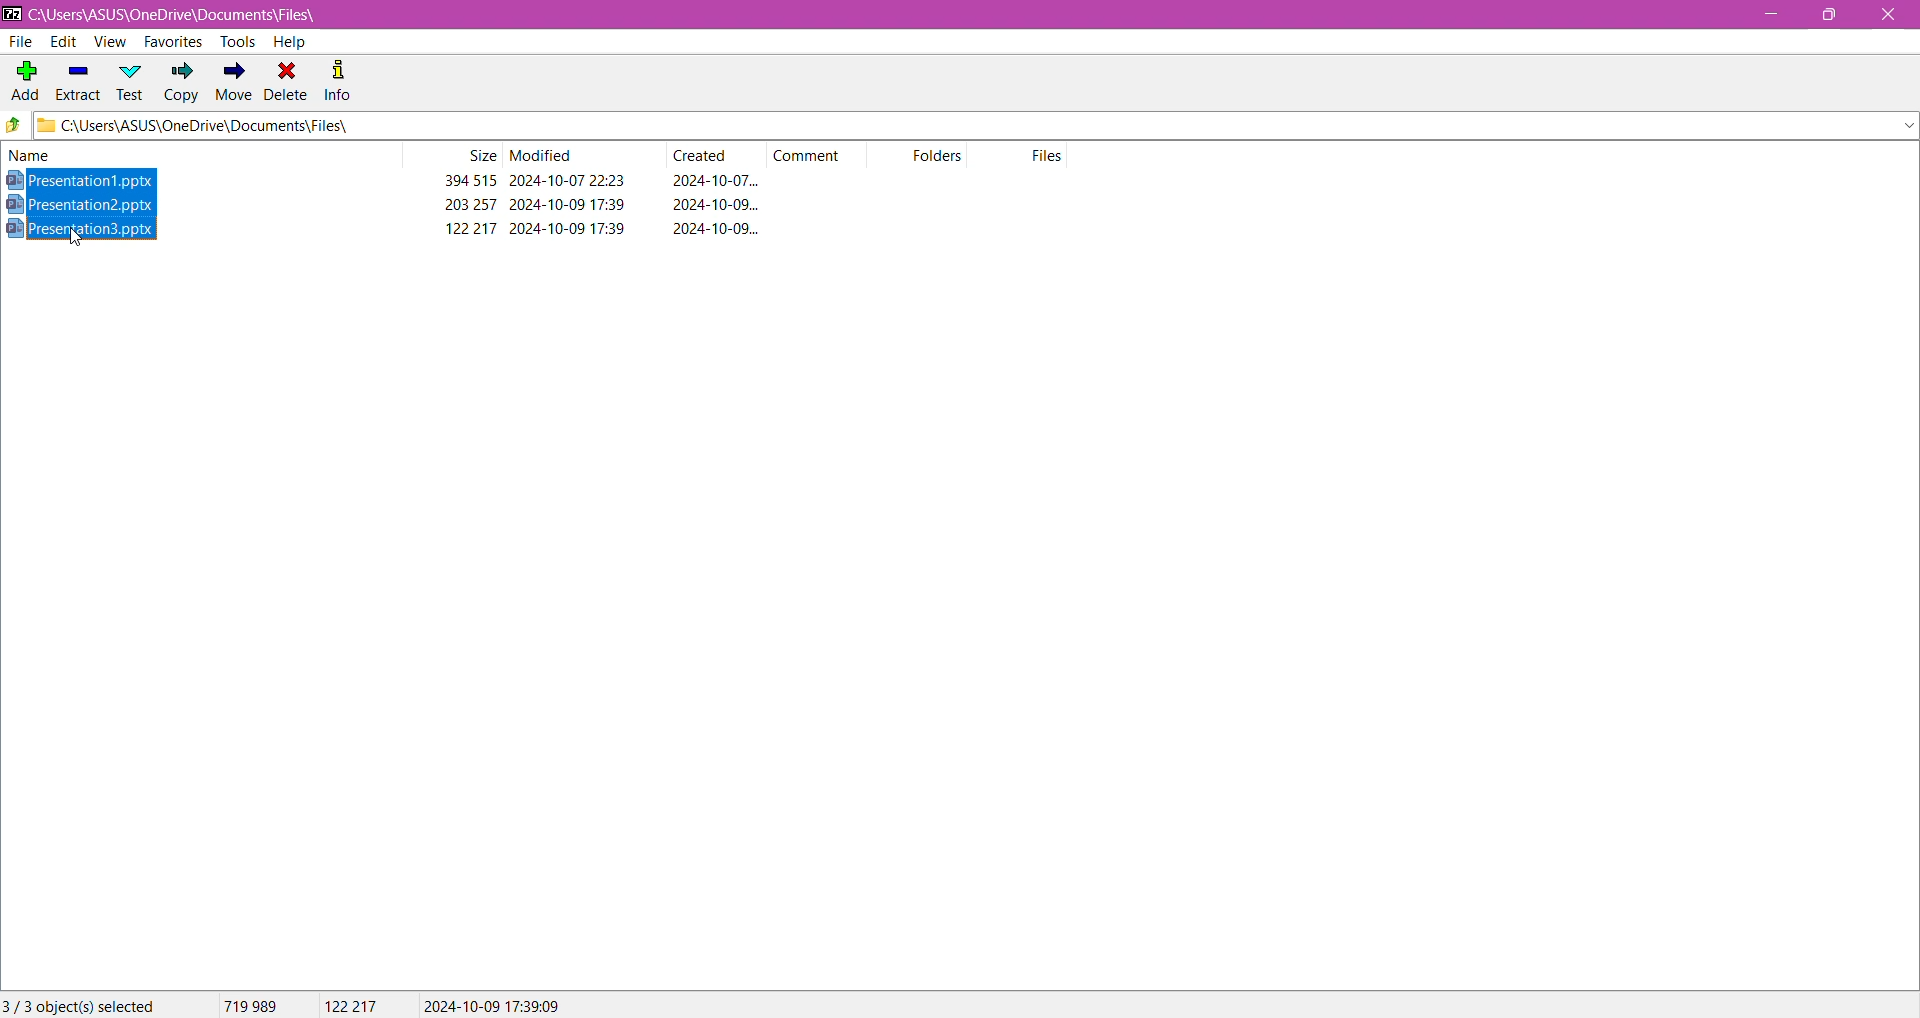 This screenshot has width=1920, height=1018. Describe the element at coordinates (171, 43) in the screenshot. I see `Favorites` at that location.